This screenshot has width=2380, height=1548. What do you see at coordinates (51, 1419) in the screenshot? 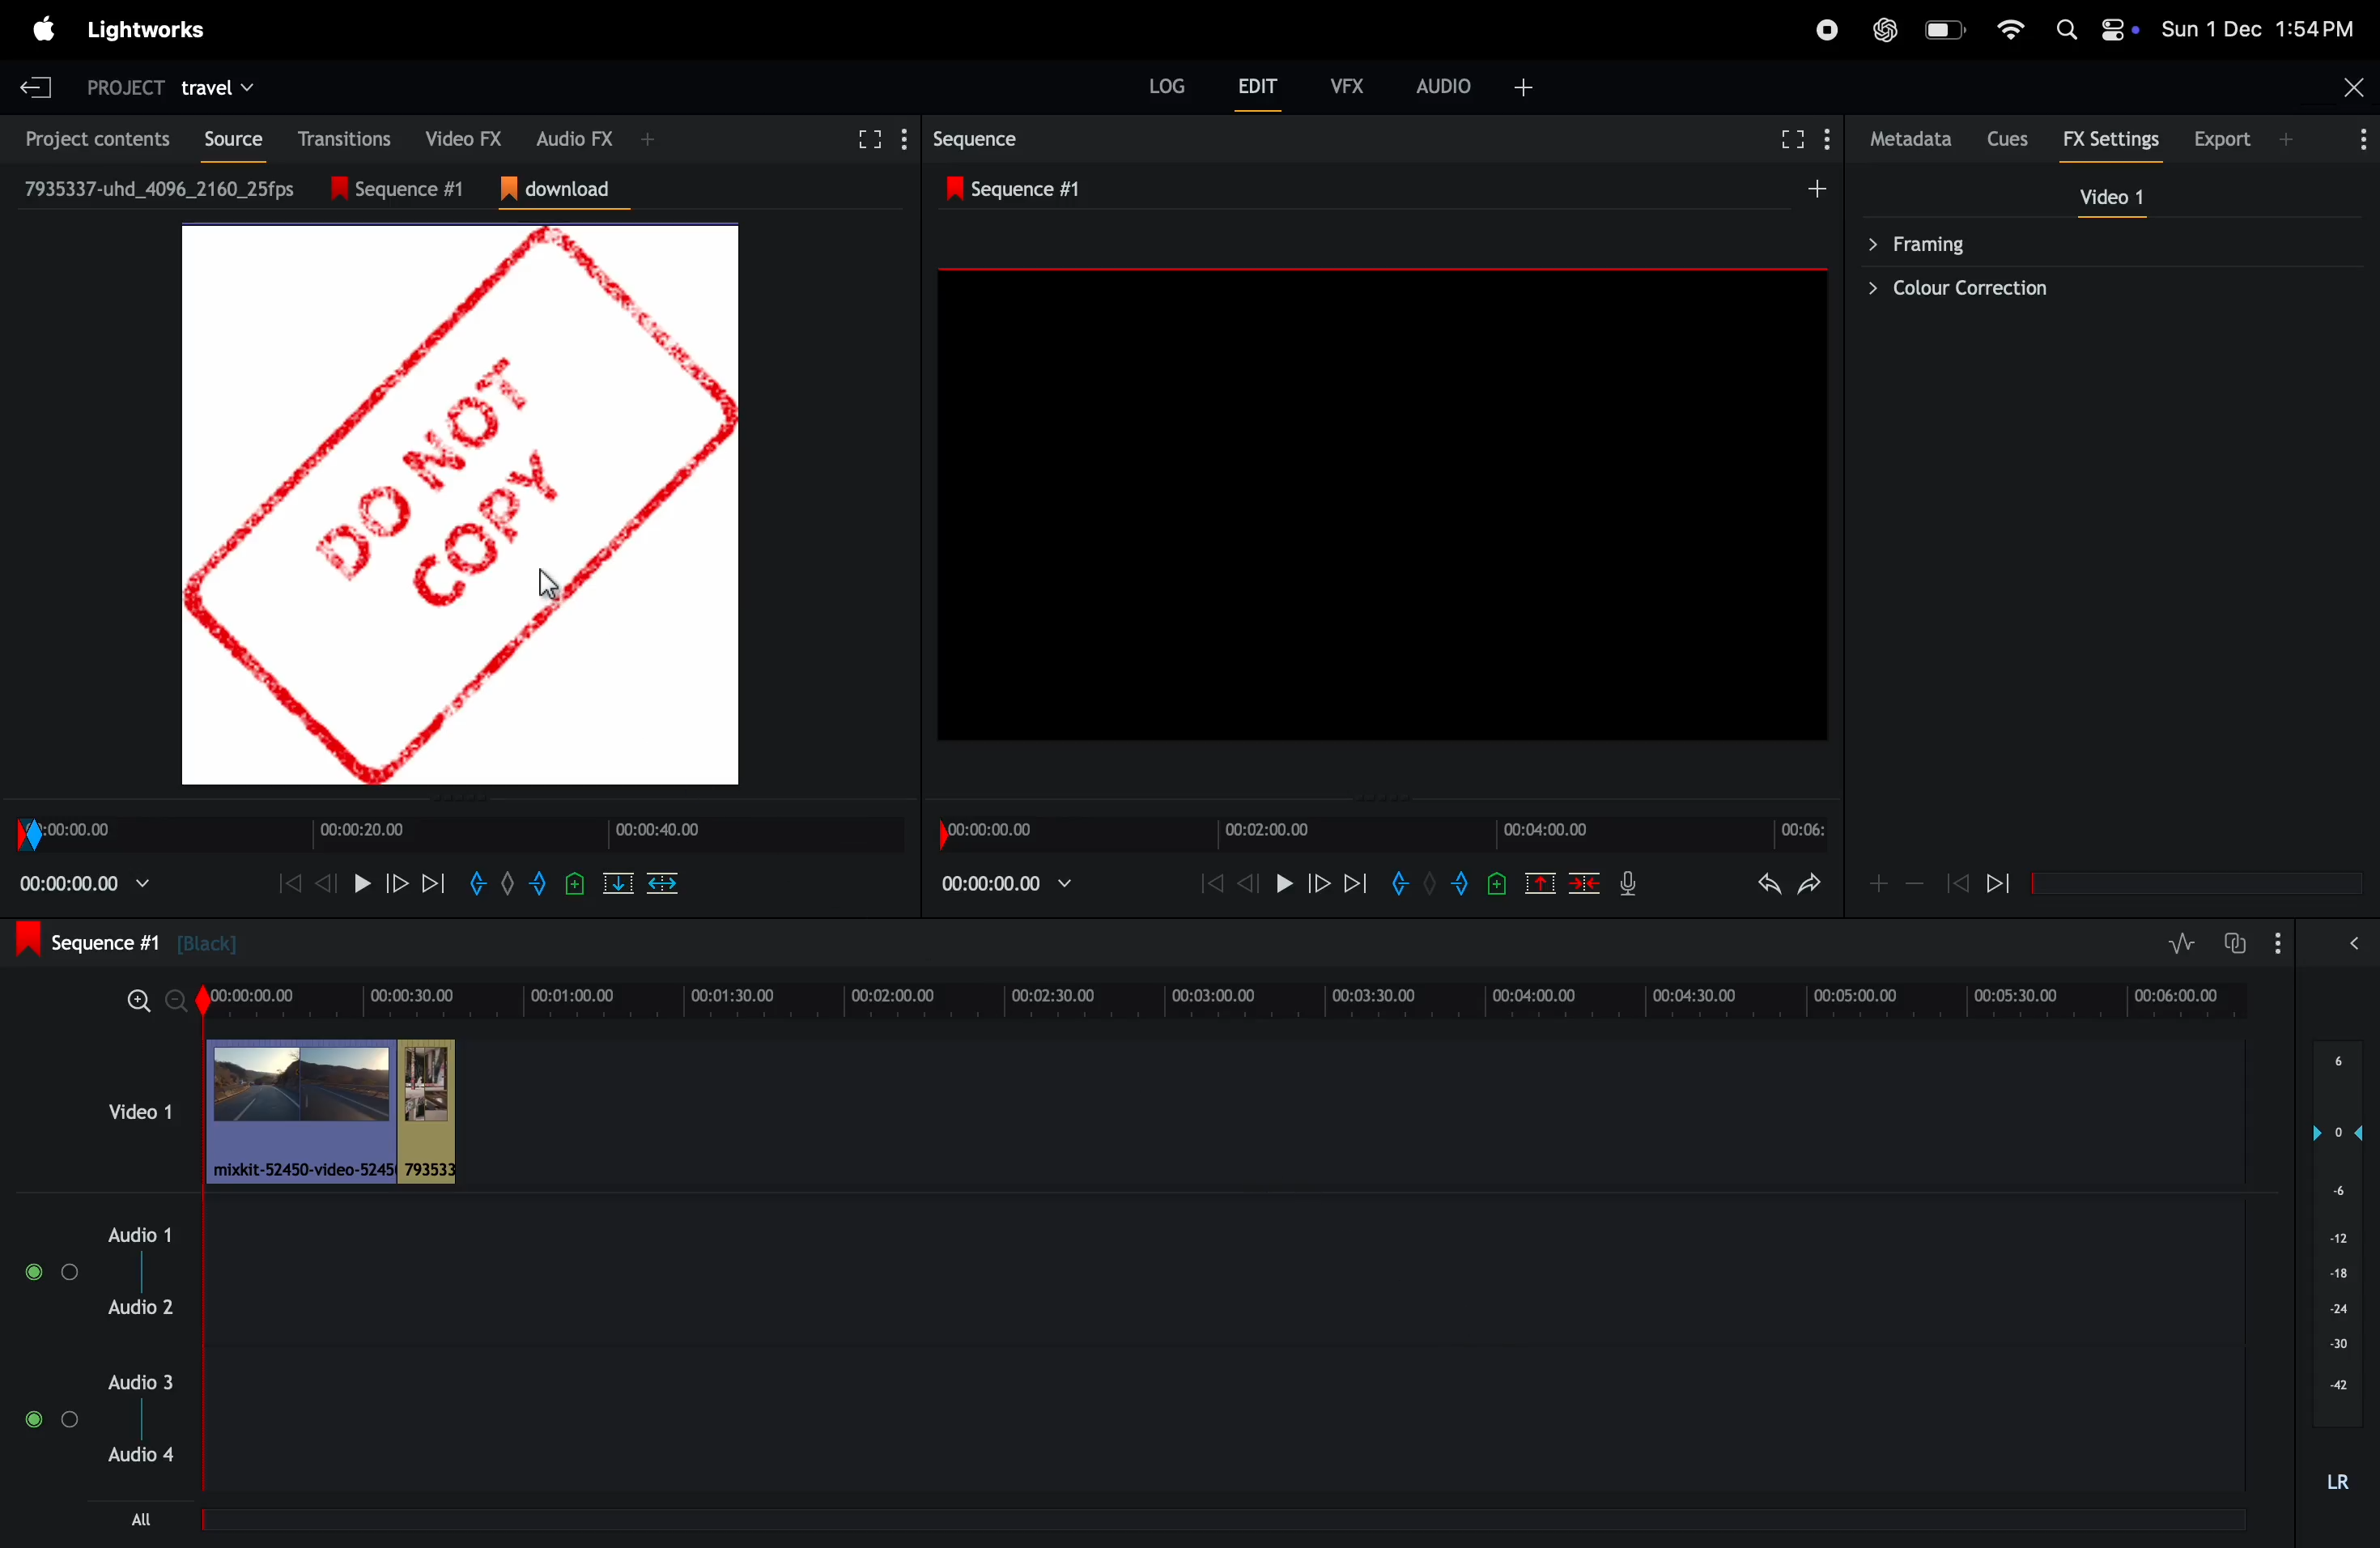
I see `options` at bounding box center [51, 1419].